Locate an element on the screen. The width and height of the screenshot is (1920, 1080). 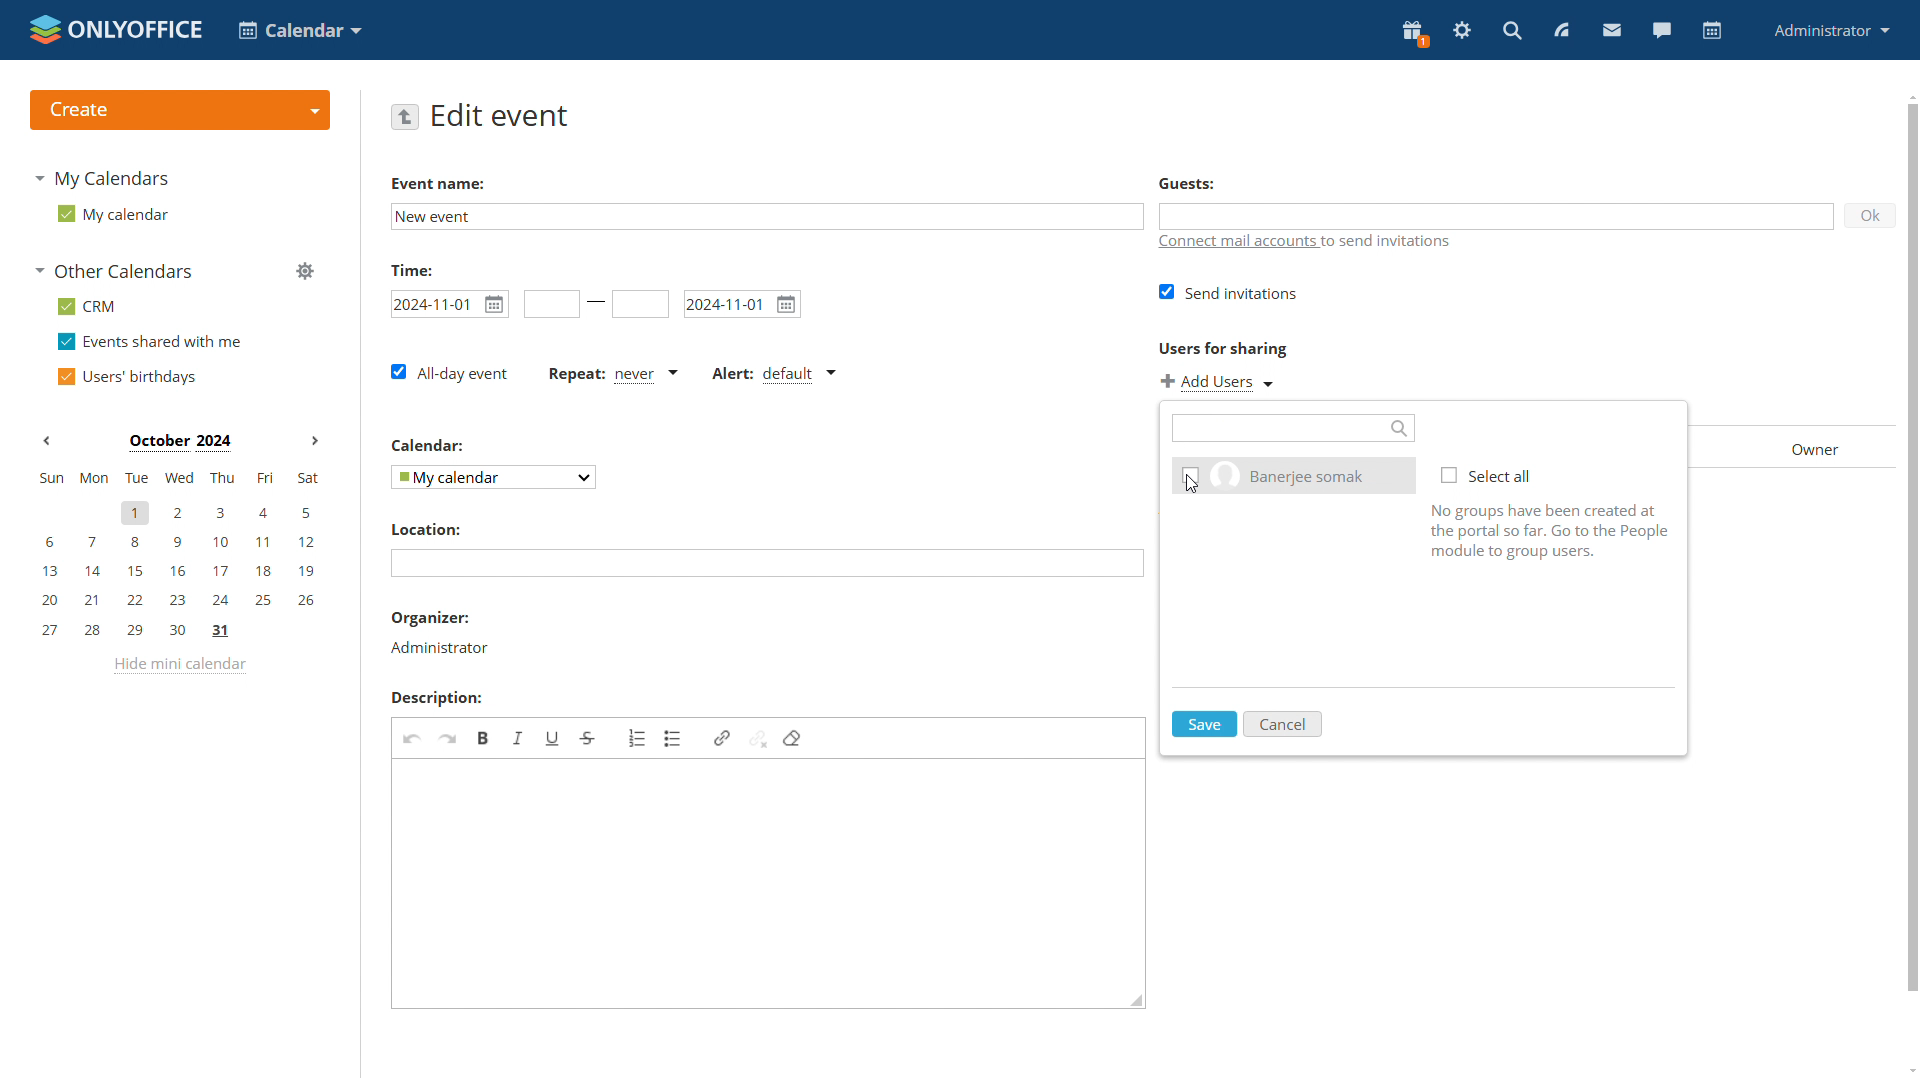
Calendar is located at coordinates (427, 446).